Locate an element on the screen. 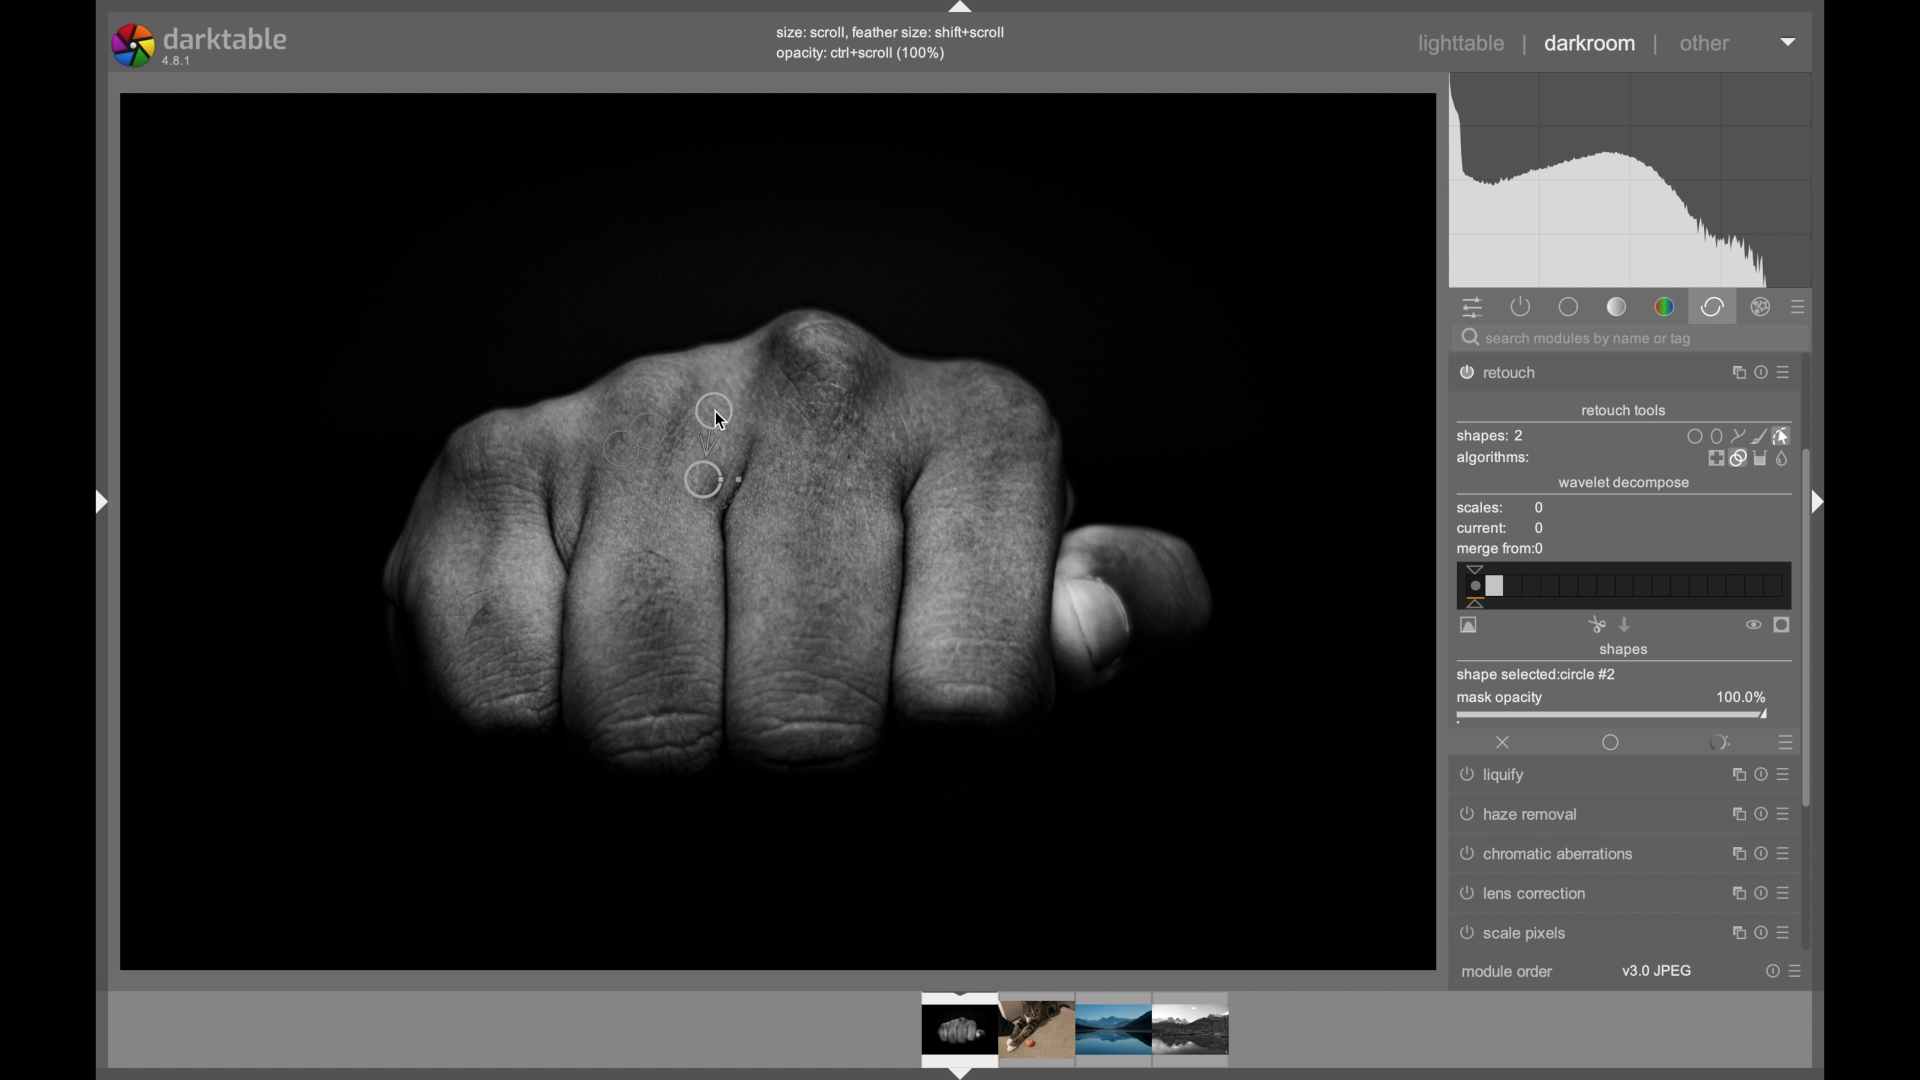  lens correction is located at coordinates (1538, 893).